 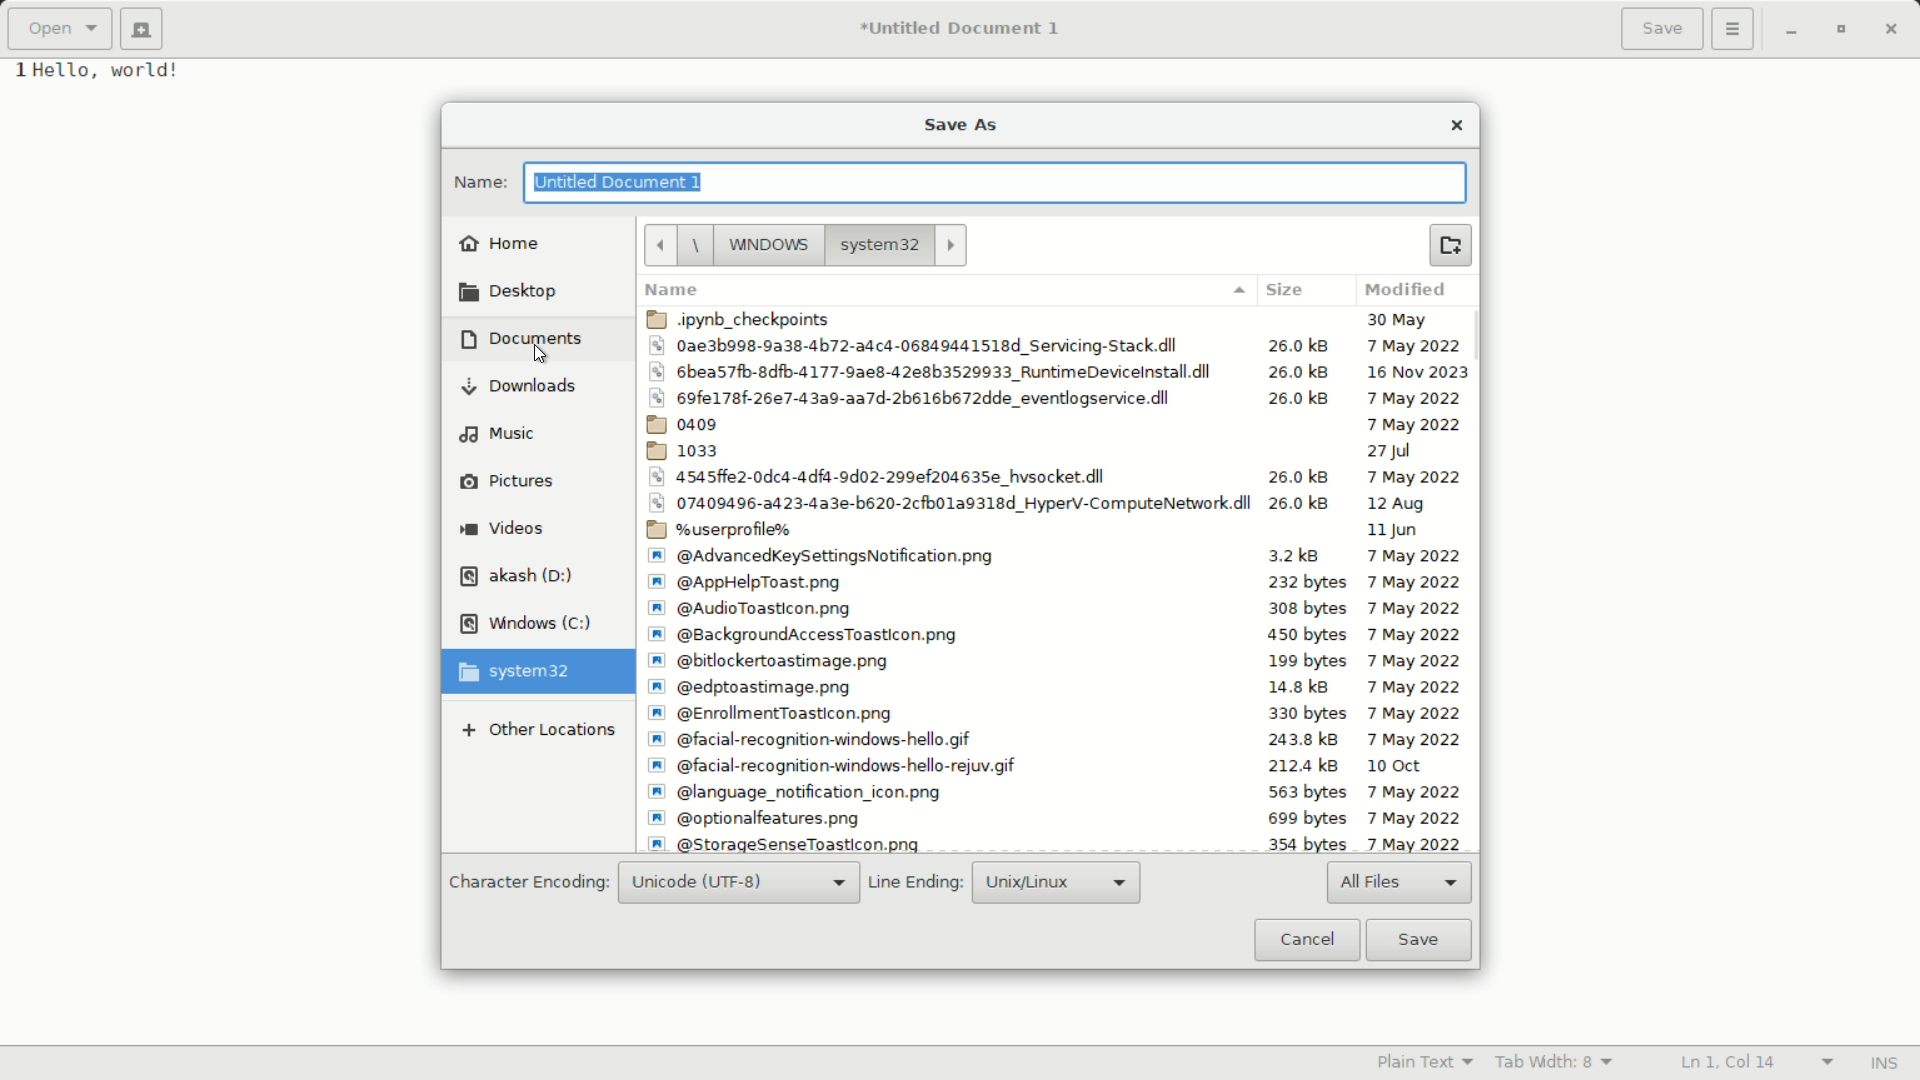 What do you see at coordinates (1056, 661) in the screenshot?
I see `File` at bounding box center [1056, 661].